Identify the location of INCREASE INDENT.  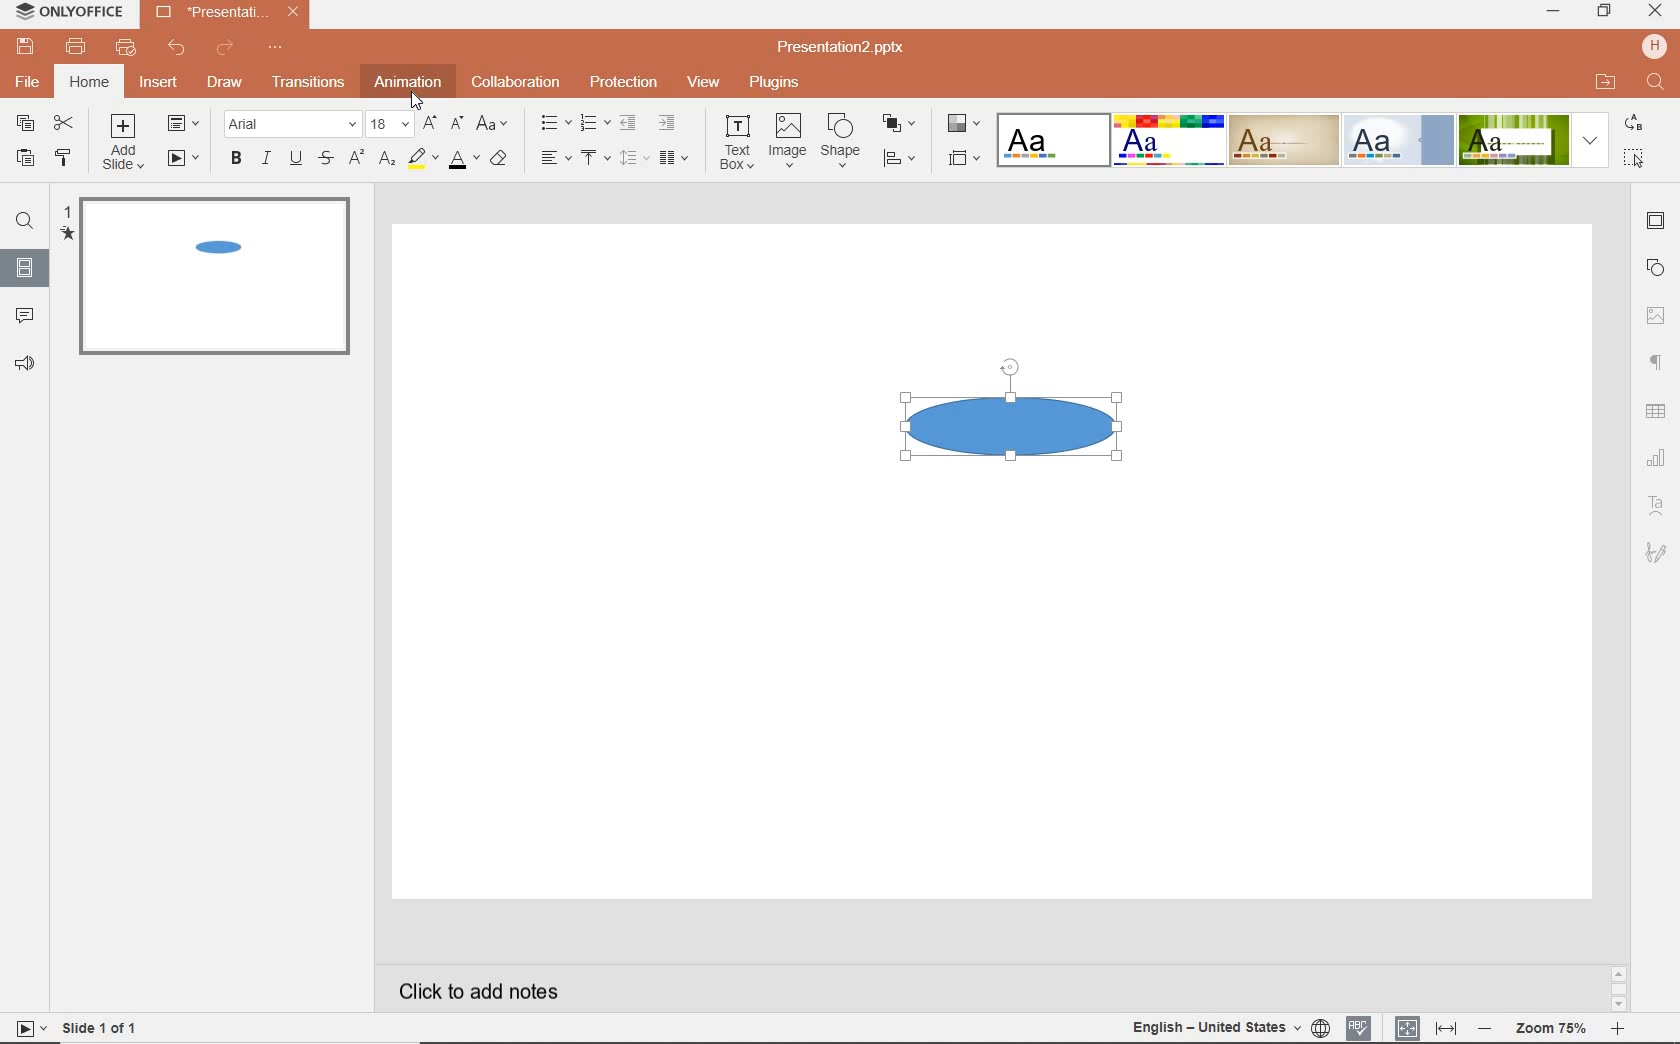
(668, 123).